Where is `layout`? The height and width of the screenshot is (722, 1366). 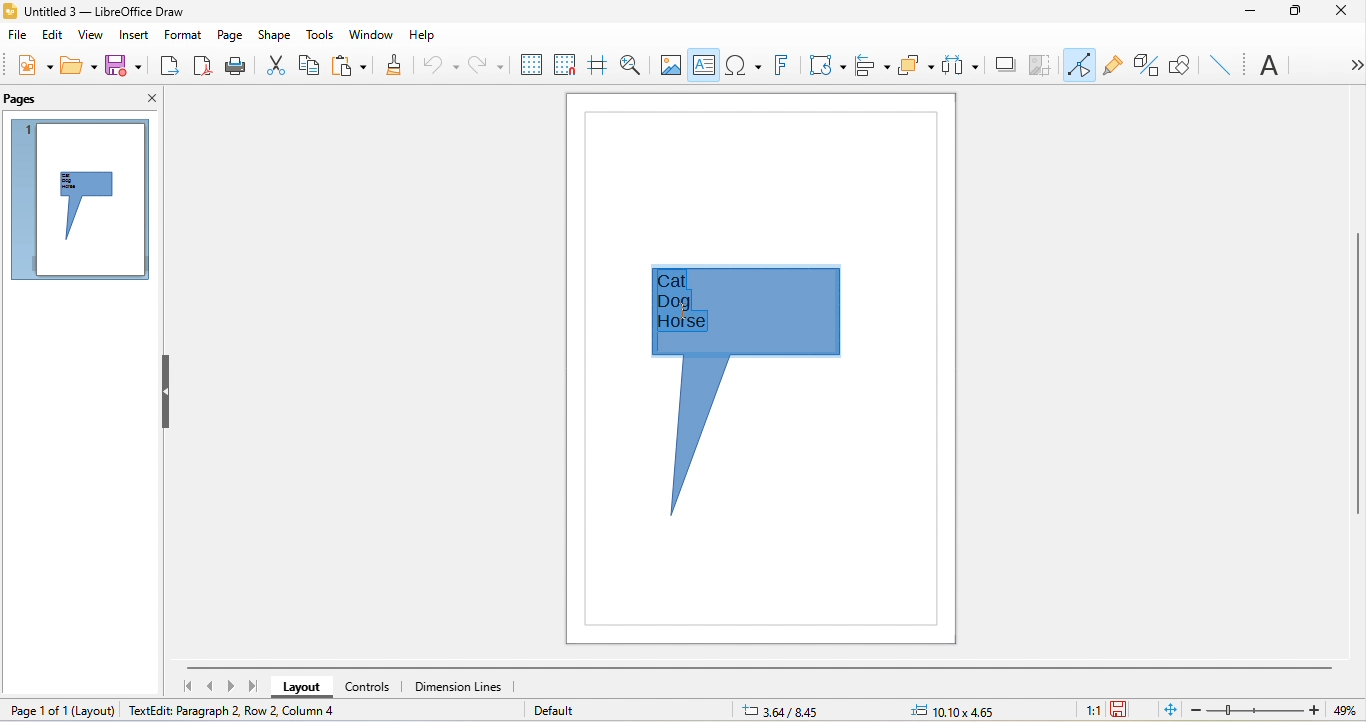
layout is located at coordinates (97, 708).